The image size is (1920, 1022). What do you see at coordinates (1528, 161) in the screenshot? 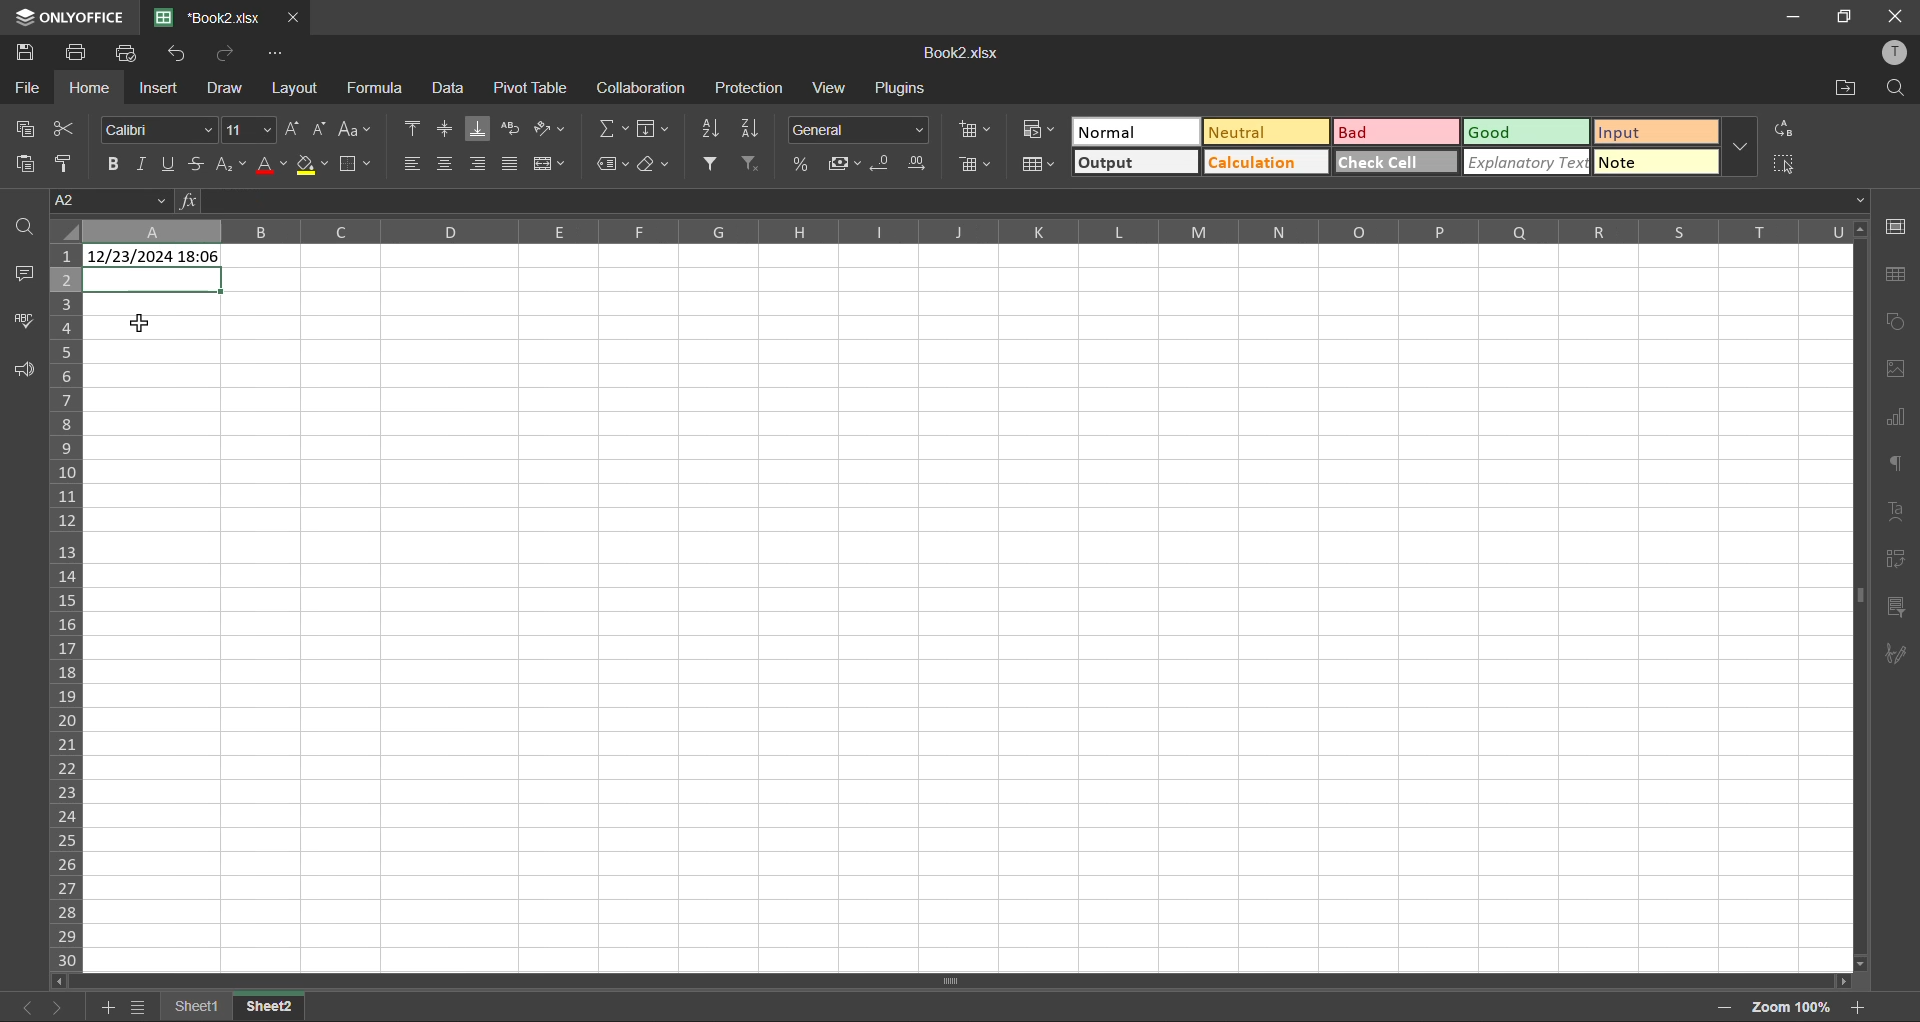
I see `explanatory text` at bounding box center [1528, 161].